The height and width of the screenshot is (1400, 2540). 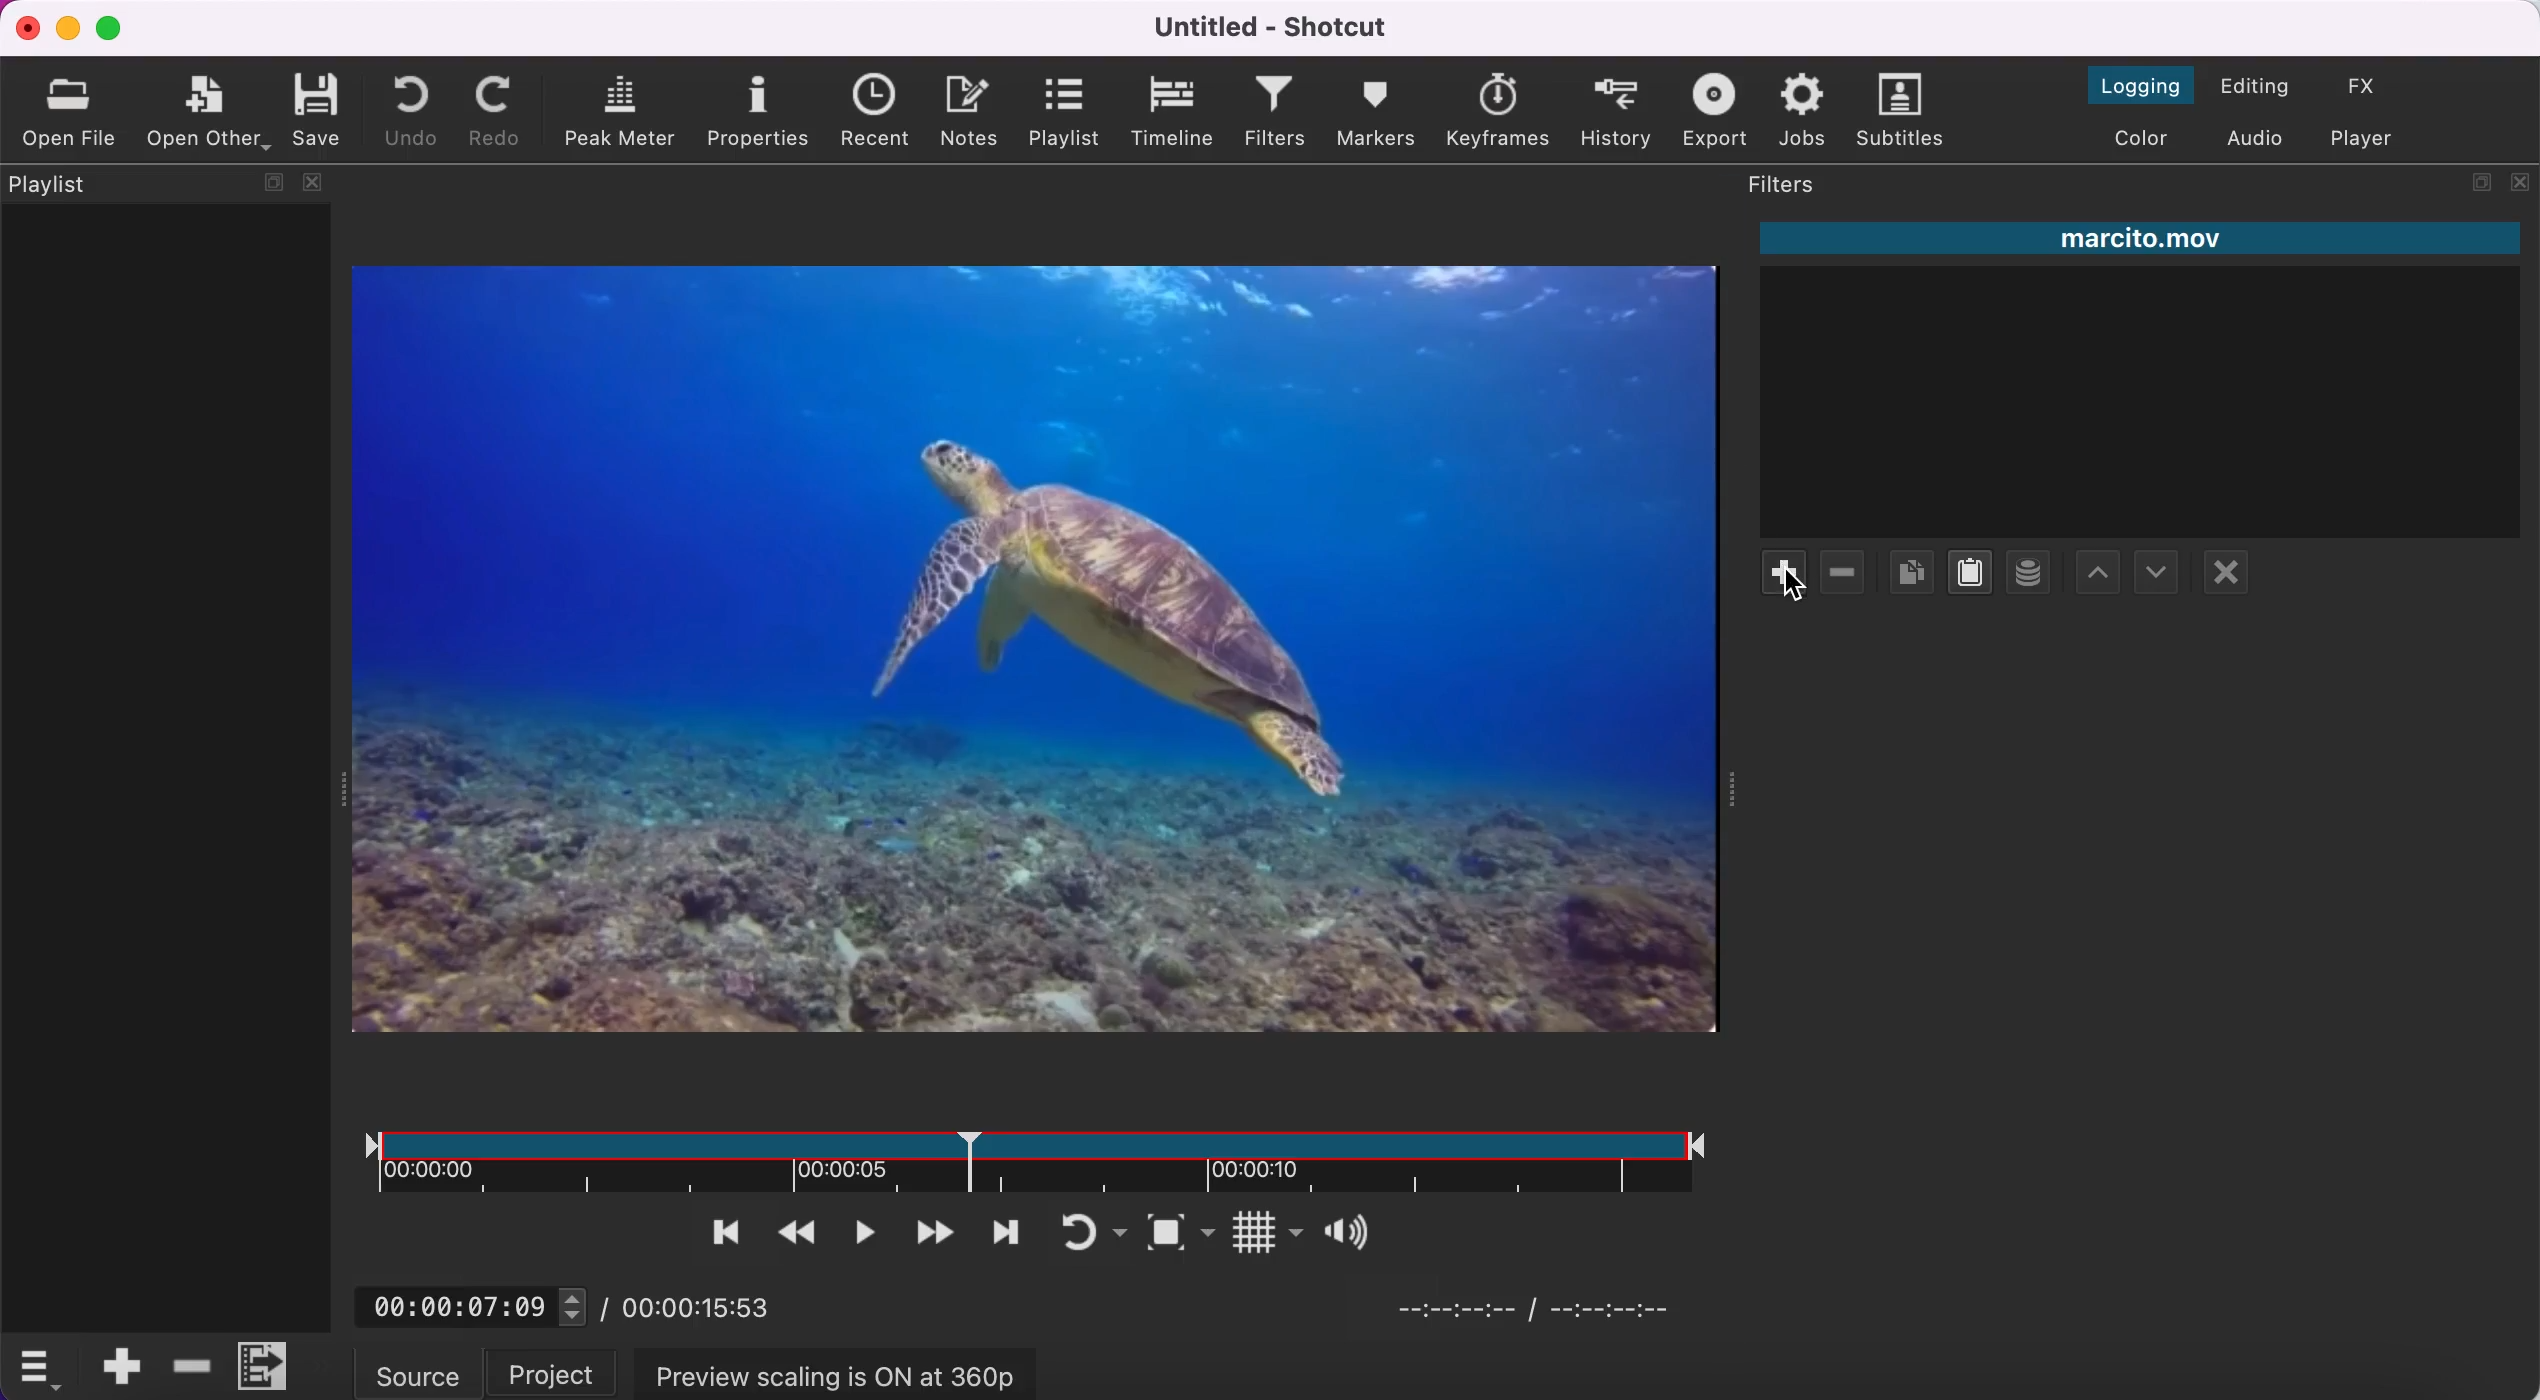 I want to click on close, so click(x=25, y=27).